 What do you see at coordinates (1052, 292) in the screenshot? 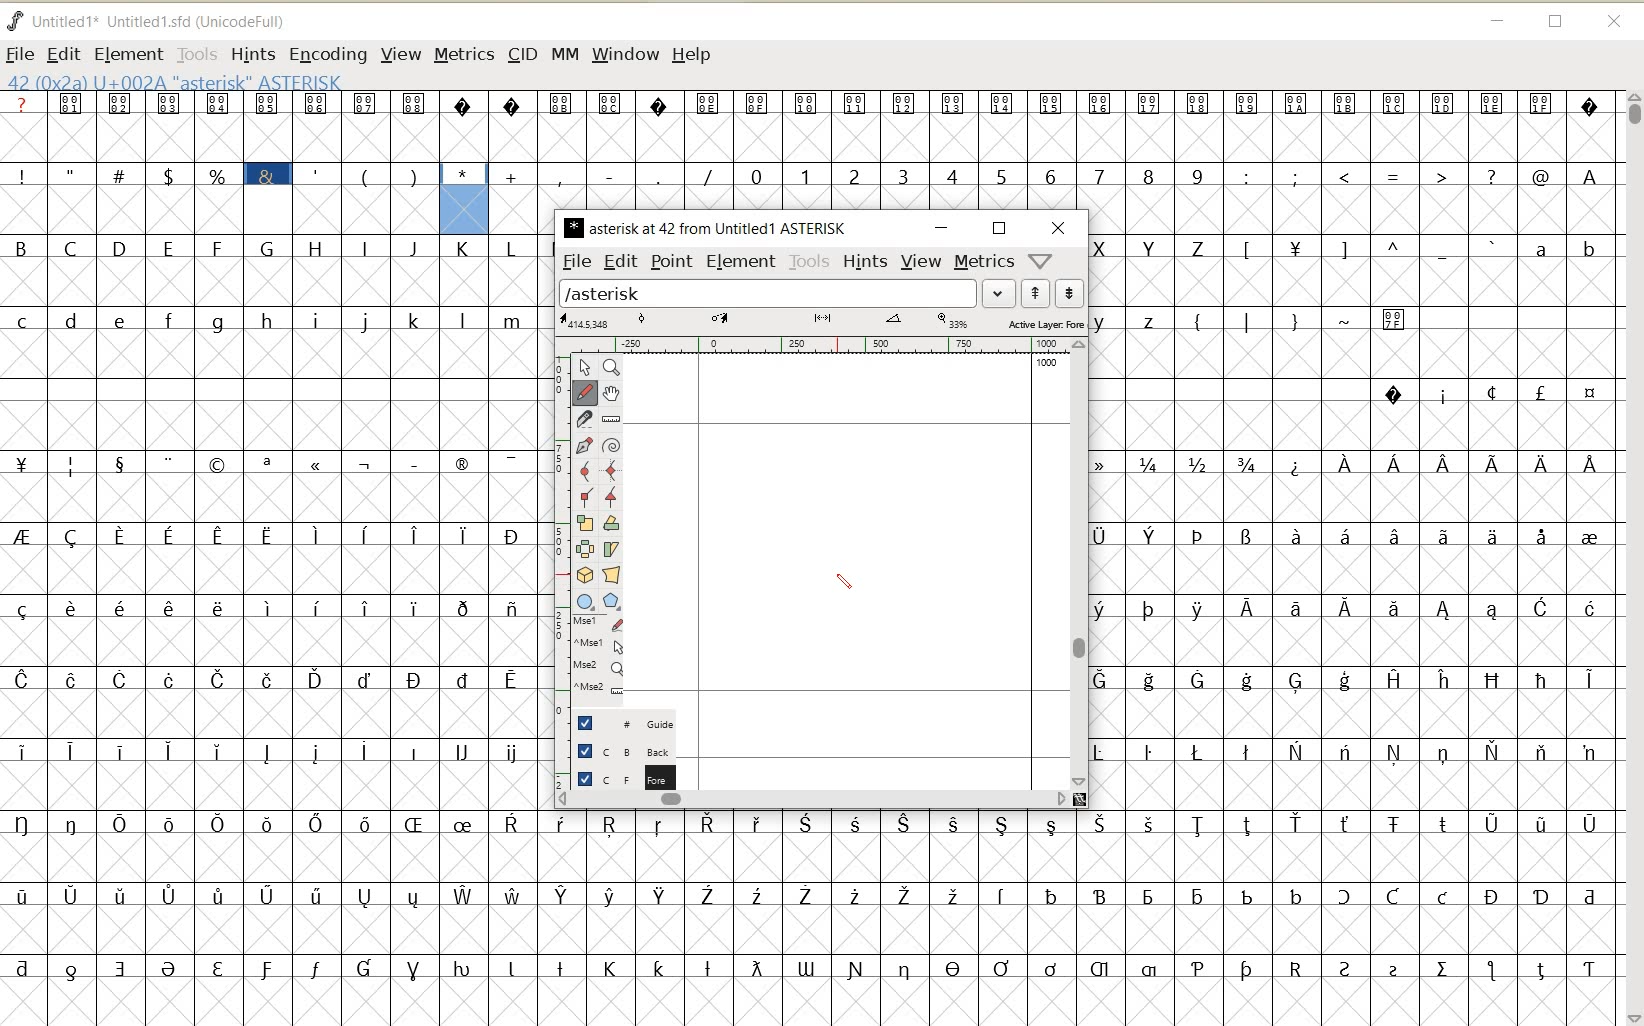
I see `show previous/next word list` at bounding box center [1052, 292].